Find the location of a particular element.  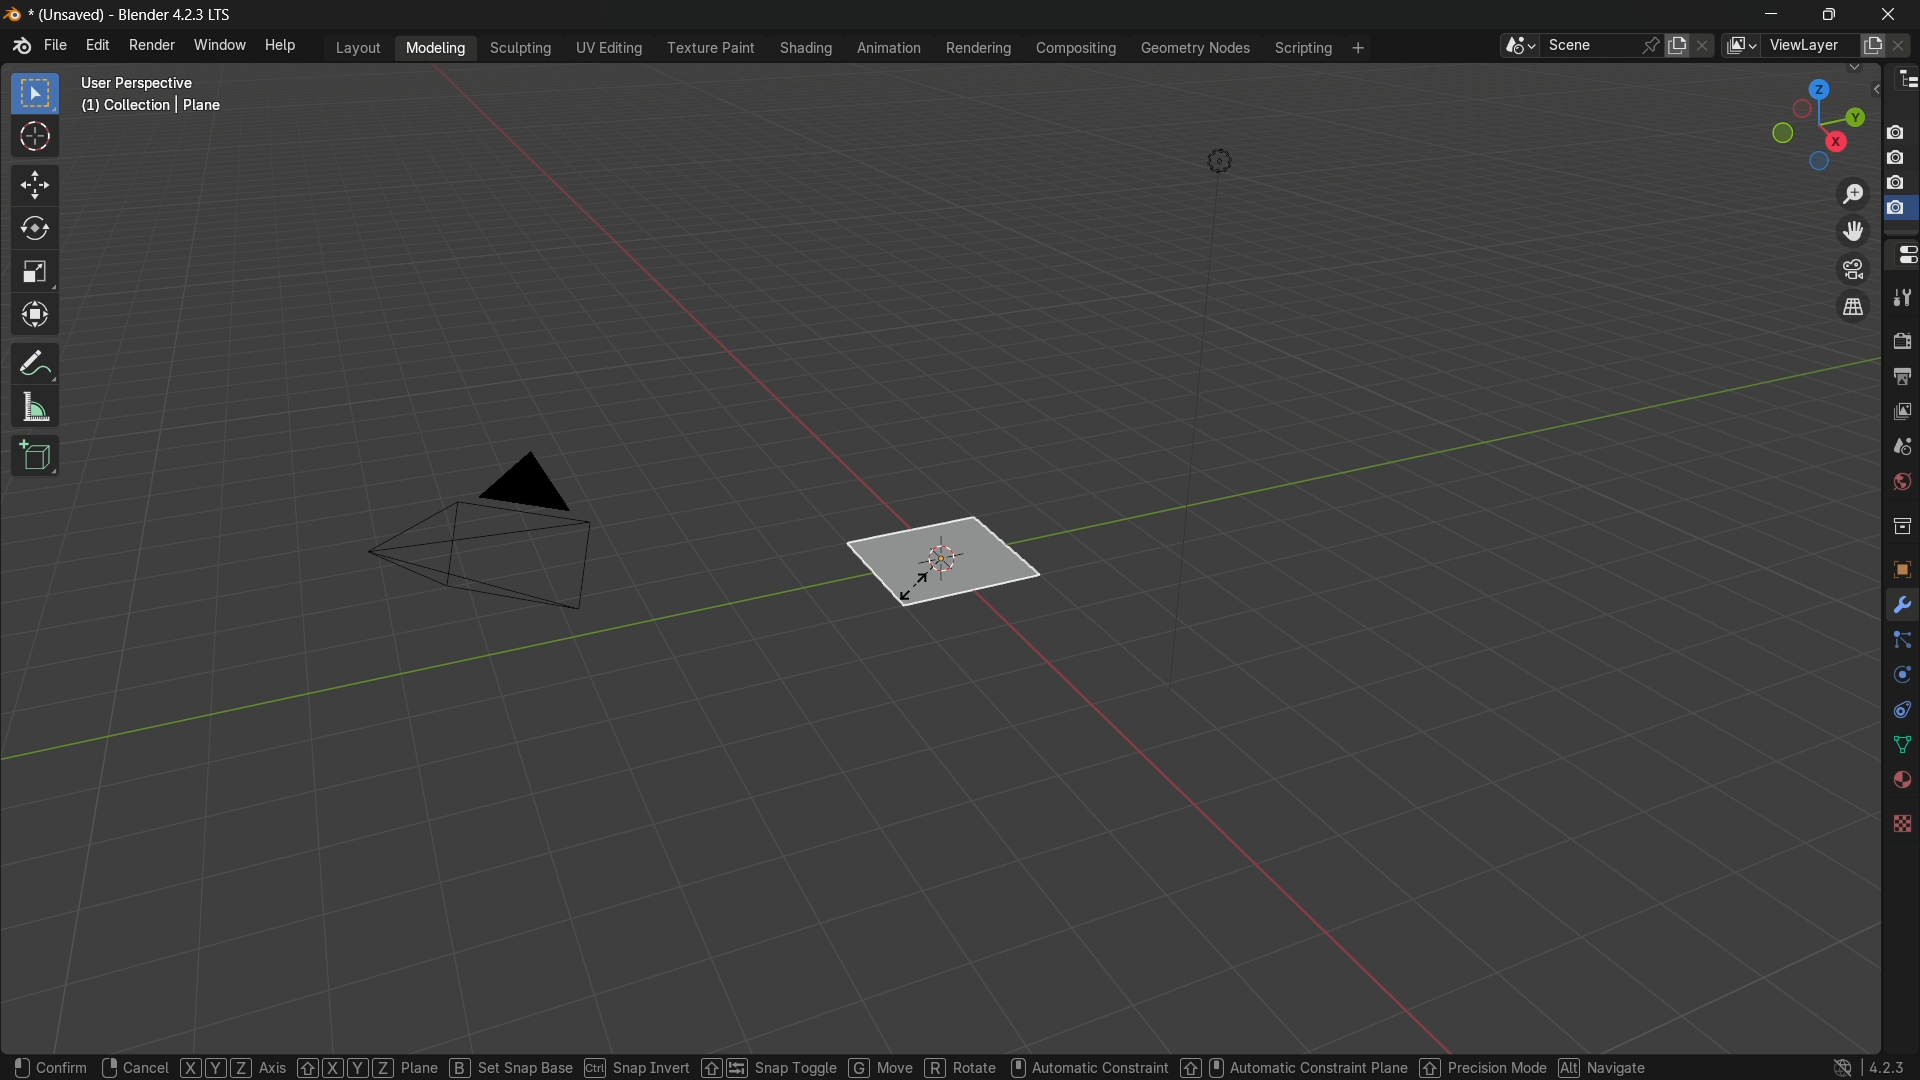

tools is located at coordinates (1901, 299).